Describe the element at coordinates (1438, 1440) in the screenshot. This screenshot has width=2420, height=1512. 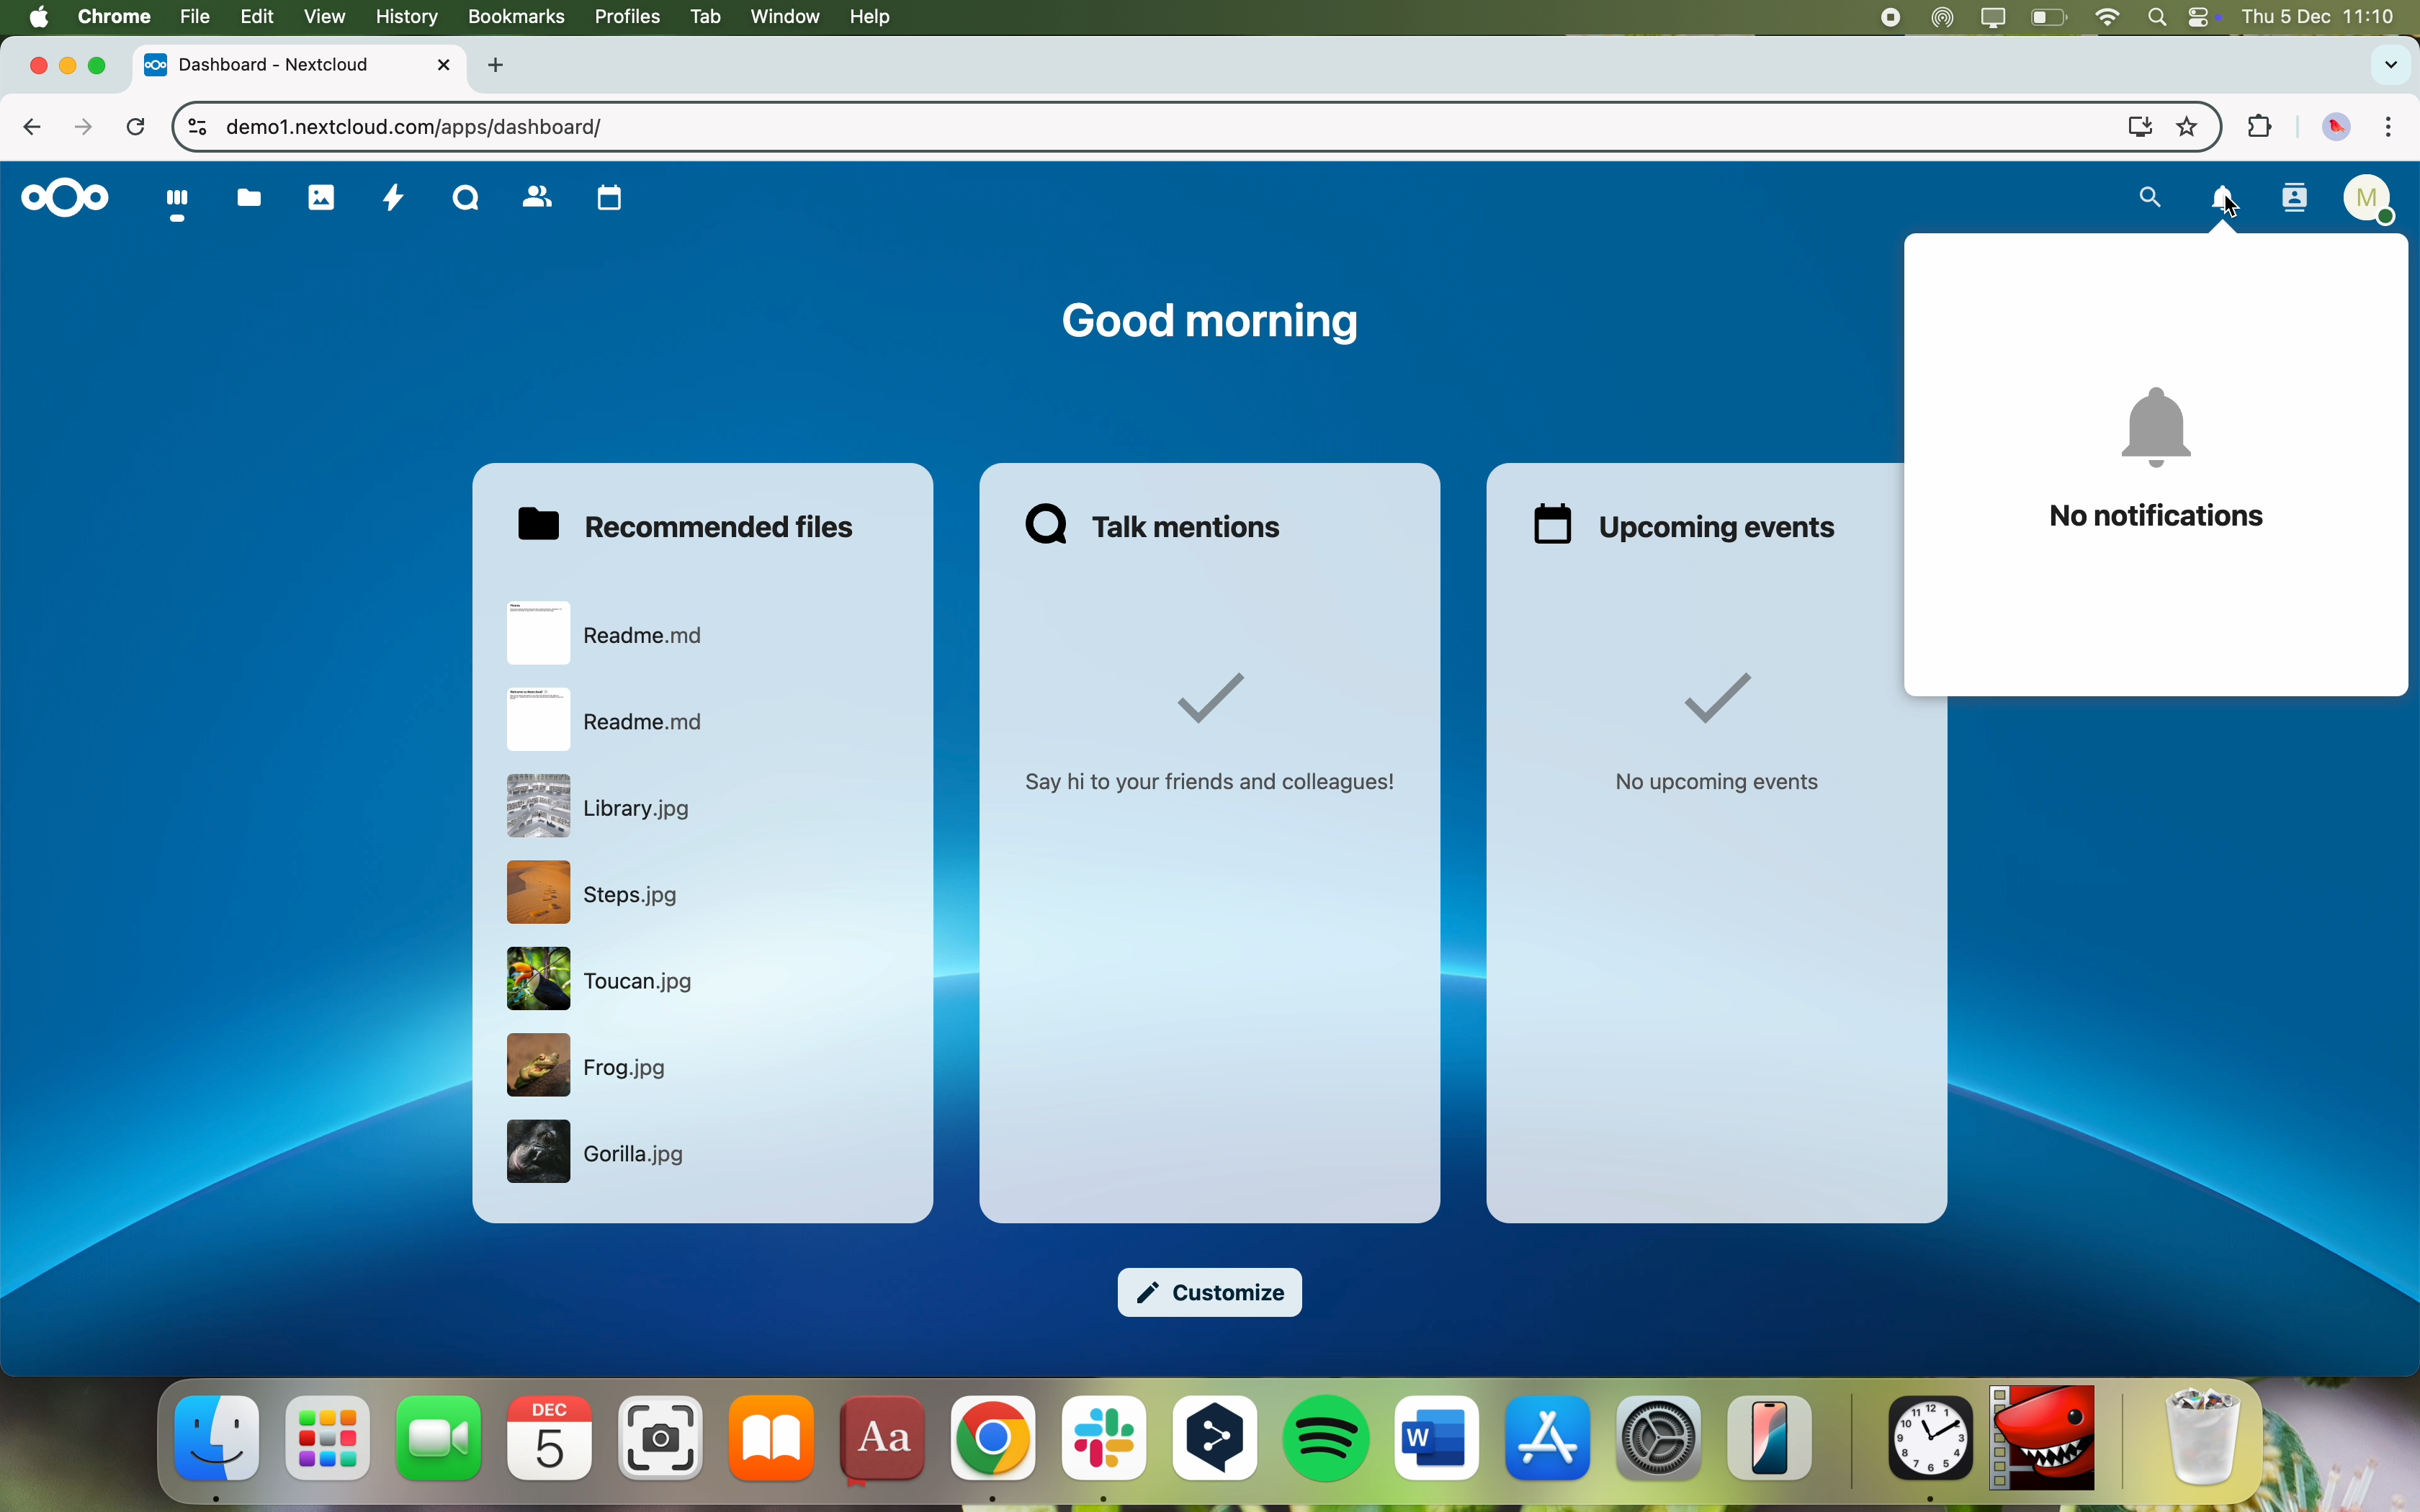
I see `Word` at that location.